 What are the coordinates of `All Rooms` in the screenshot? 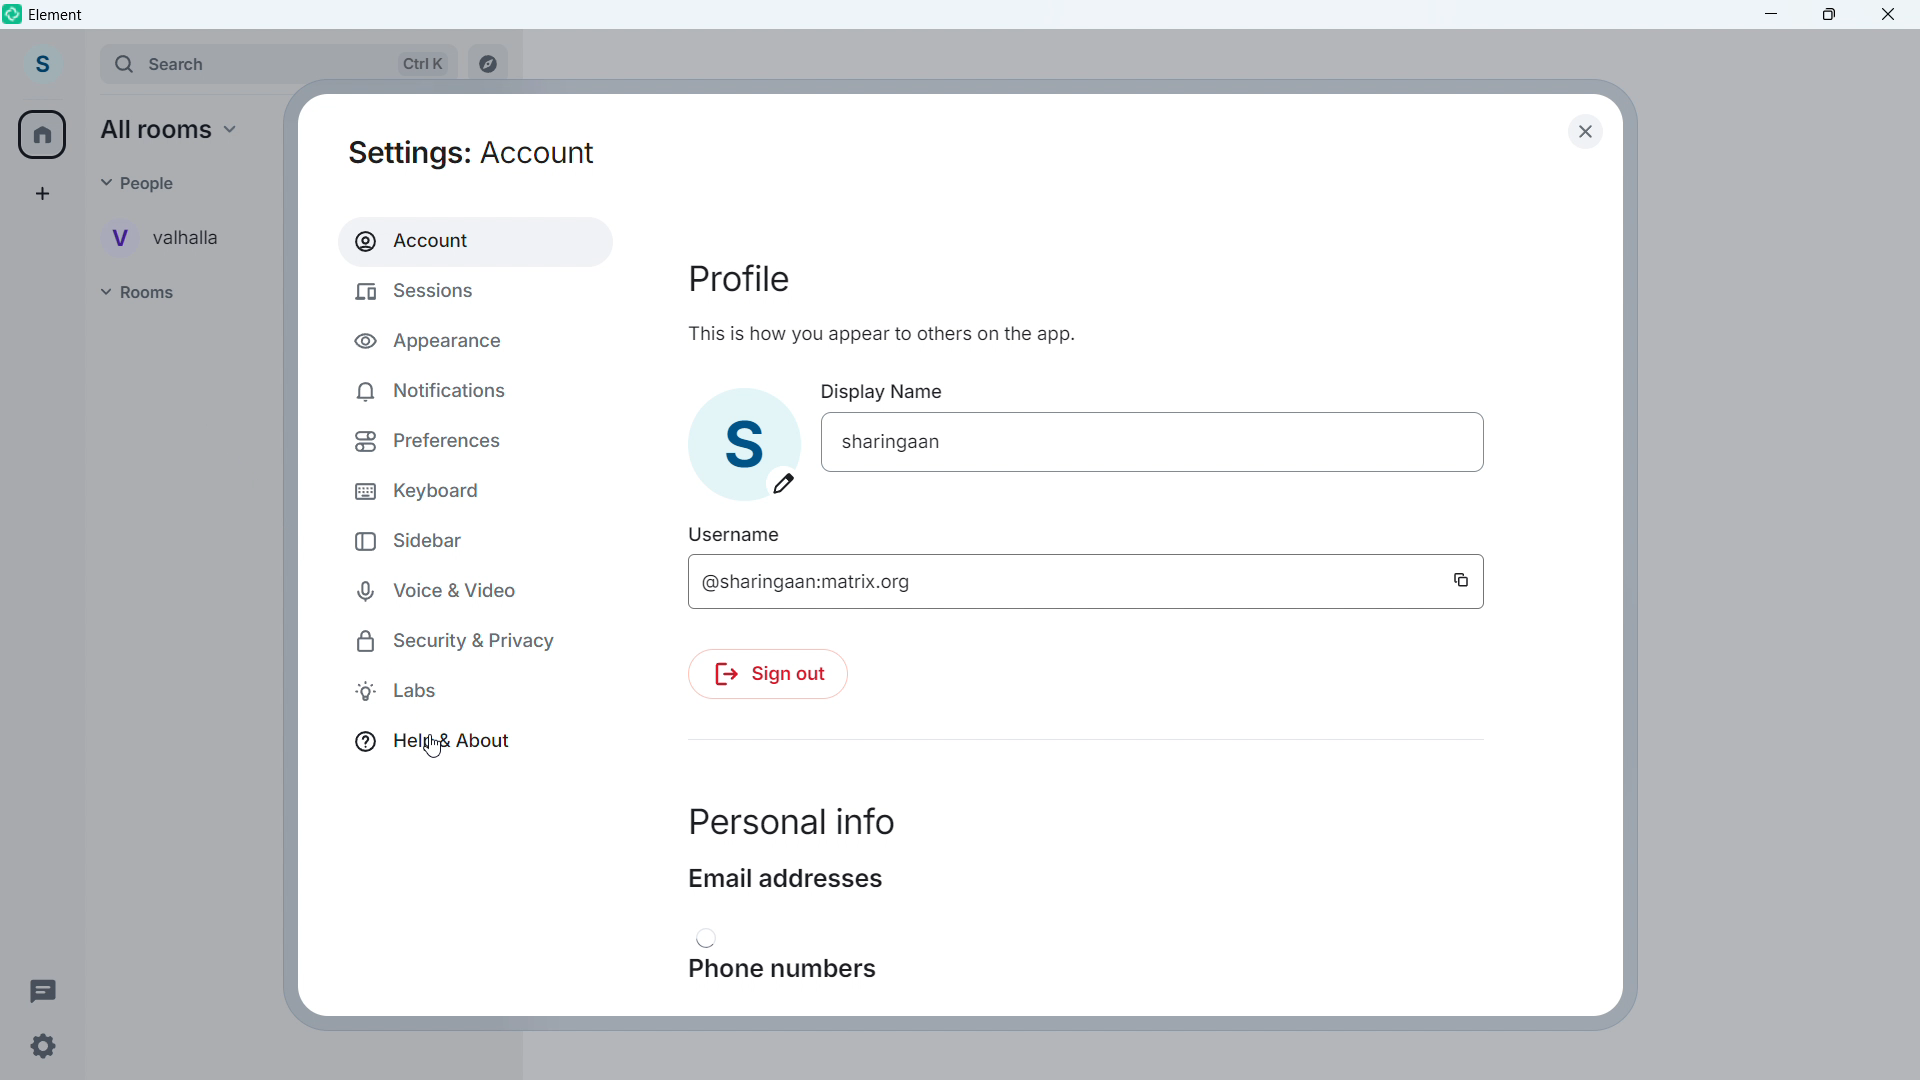 It's located at (177, 130).